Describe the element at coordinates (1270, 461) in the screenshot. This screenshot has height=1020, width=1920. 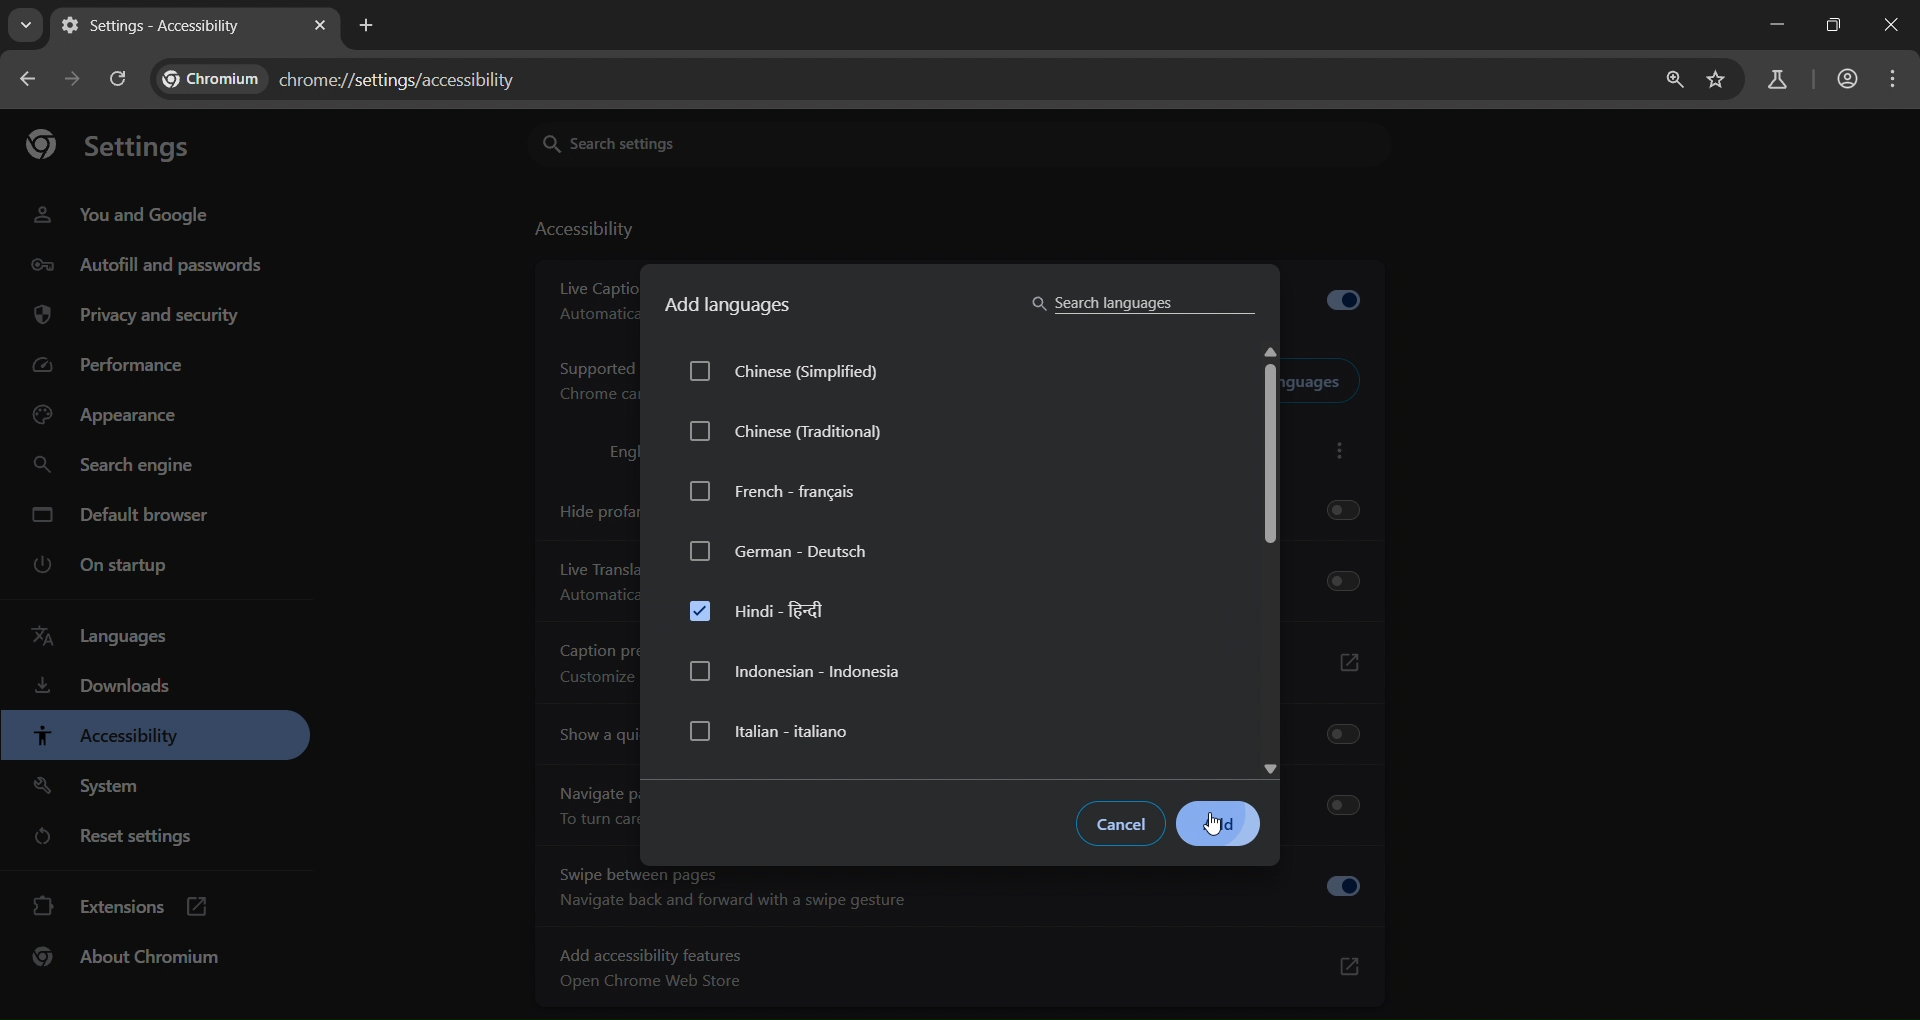
I see `scrollbar` at that location.